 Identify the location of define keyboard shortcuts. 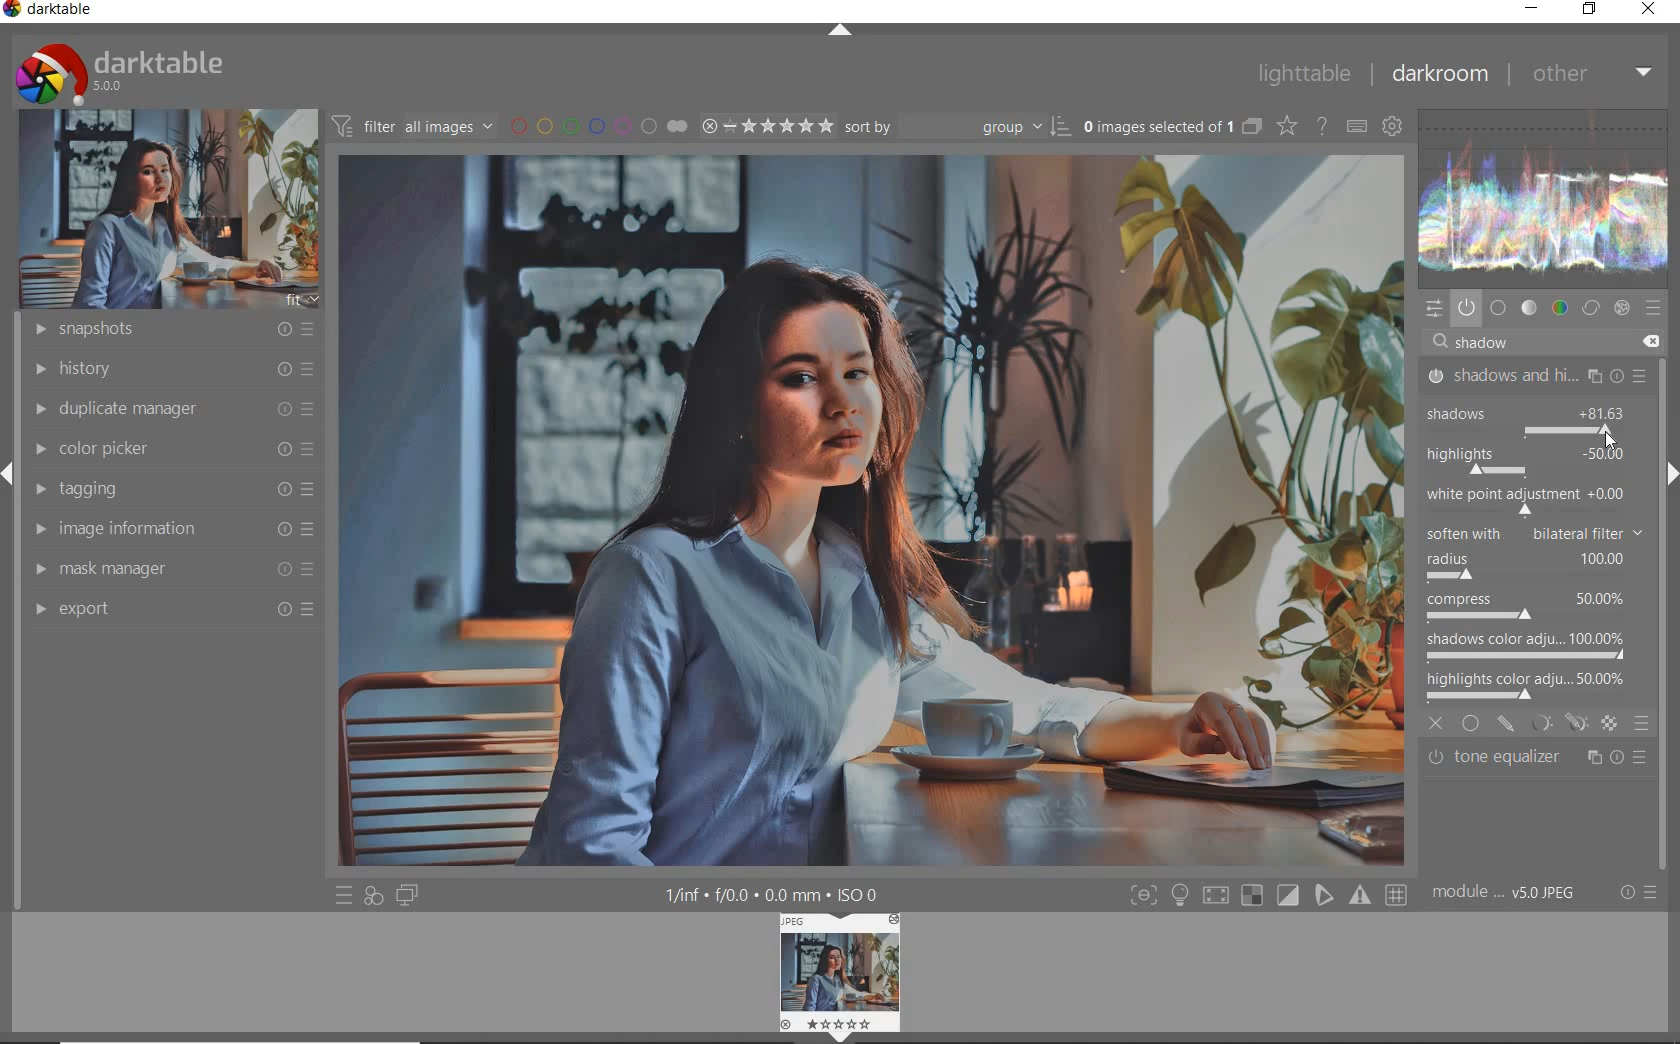
(1356, 127).